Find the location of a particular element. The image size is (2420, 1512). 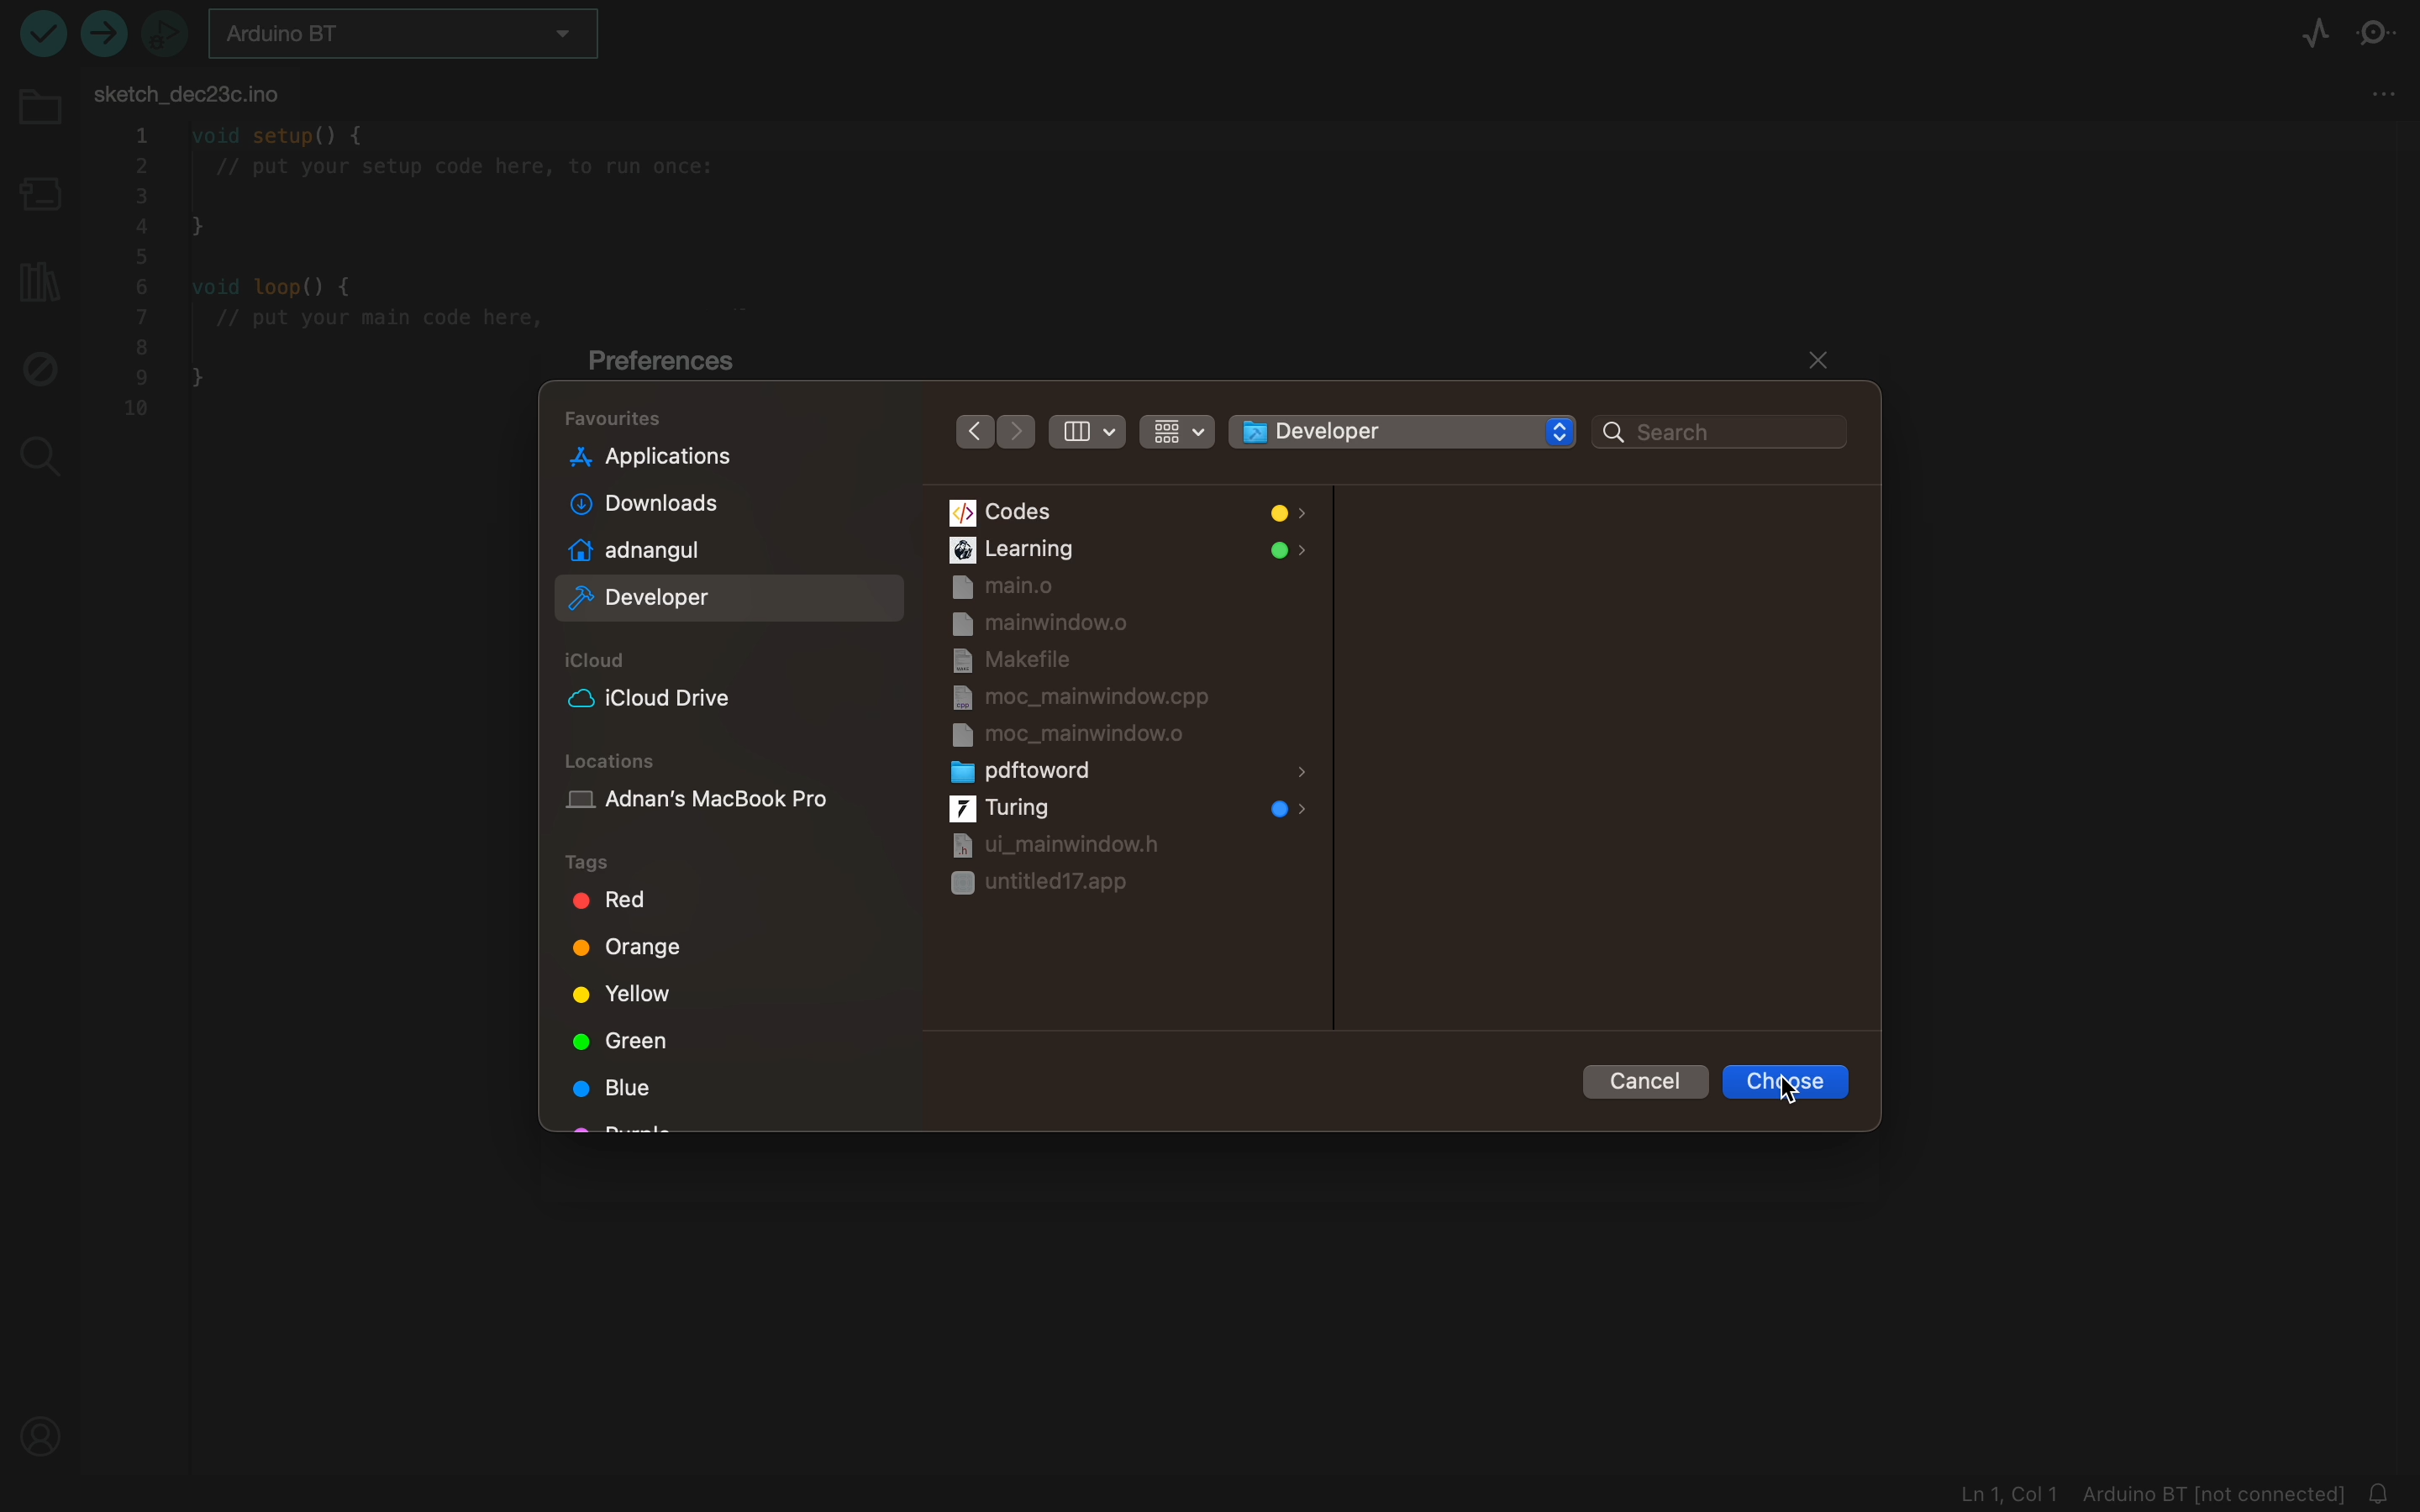

main window is located at coordinates (1046, 625).